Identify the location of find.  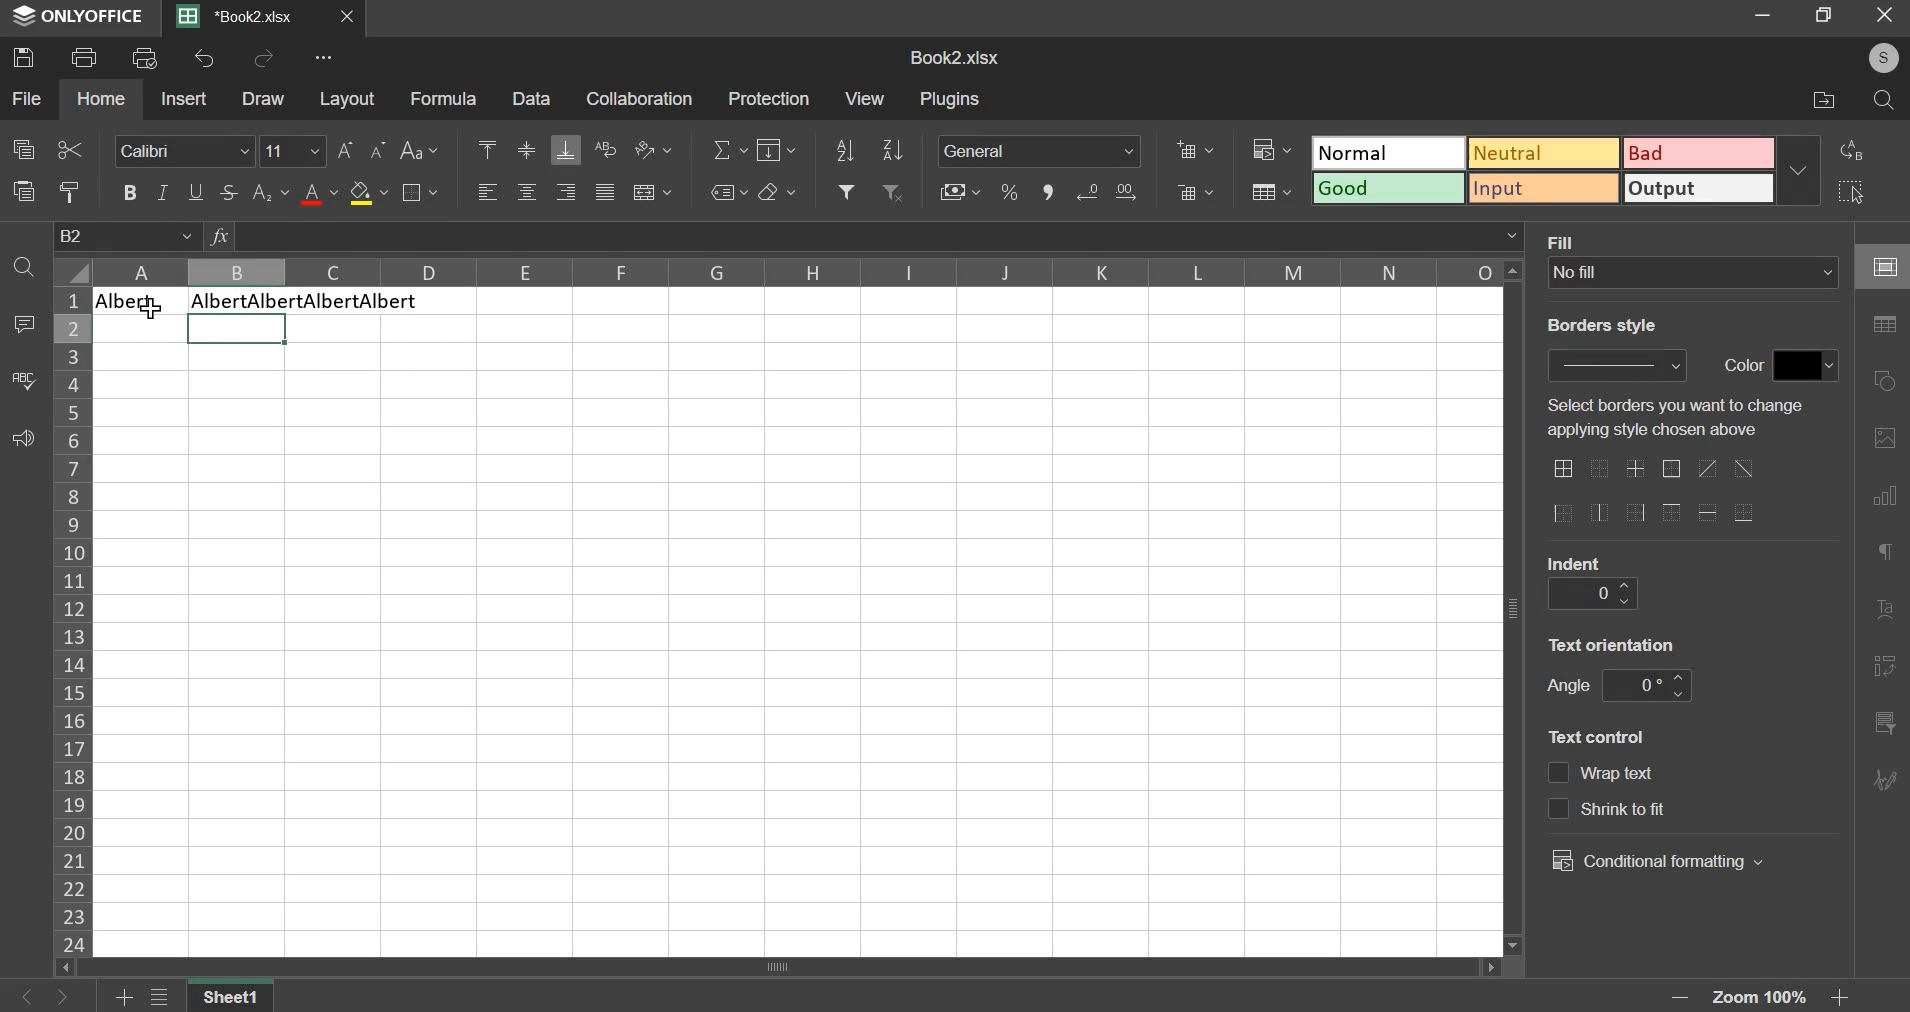
(23, 268).